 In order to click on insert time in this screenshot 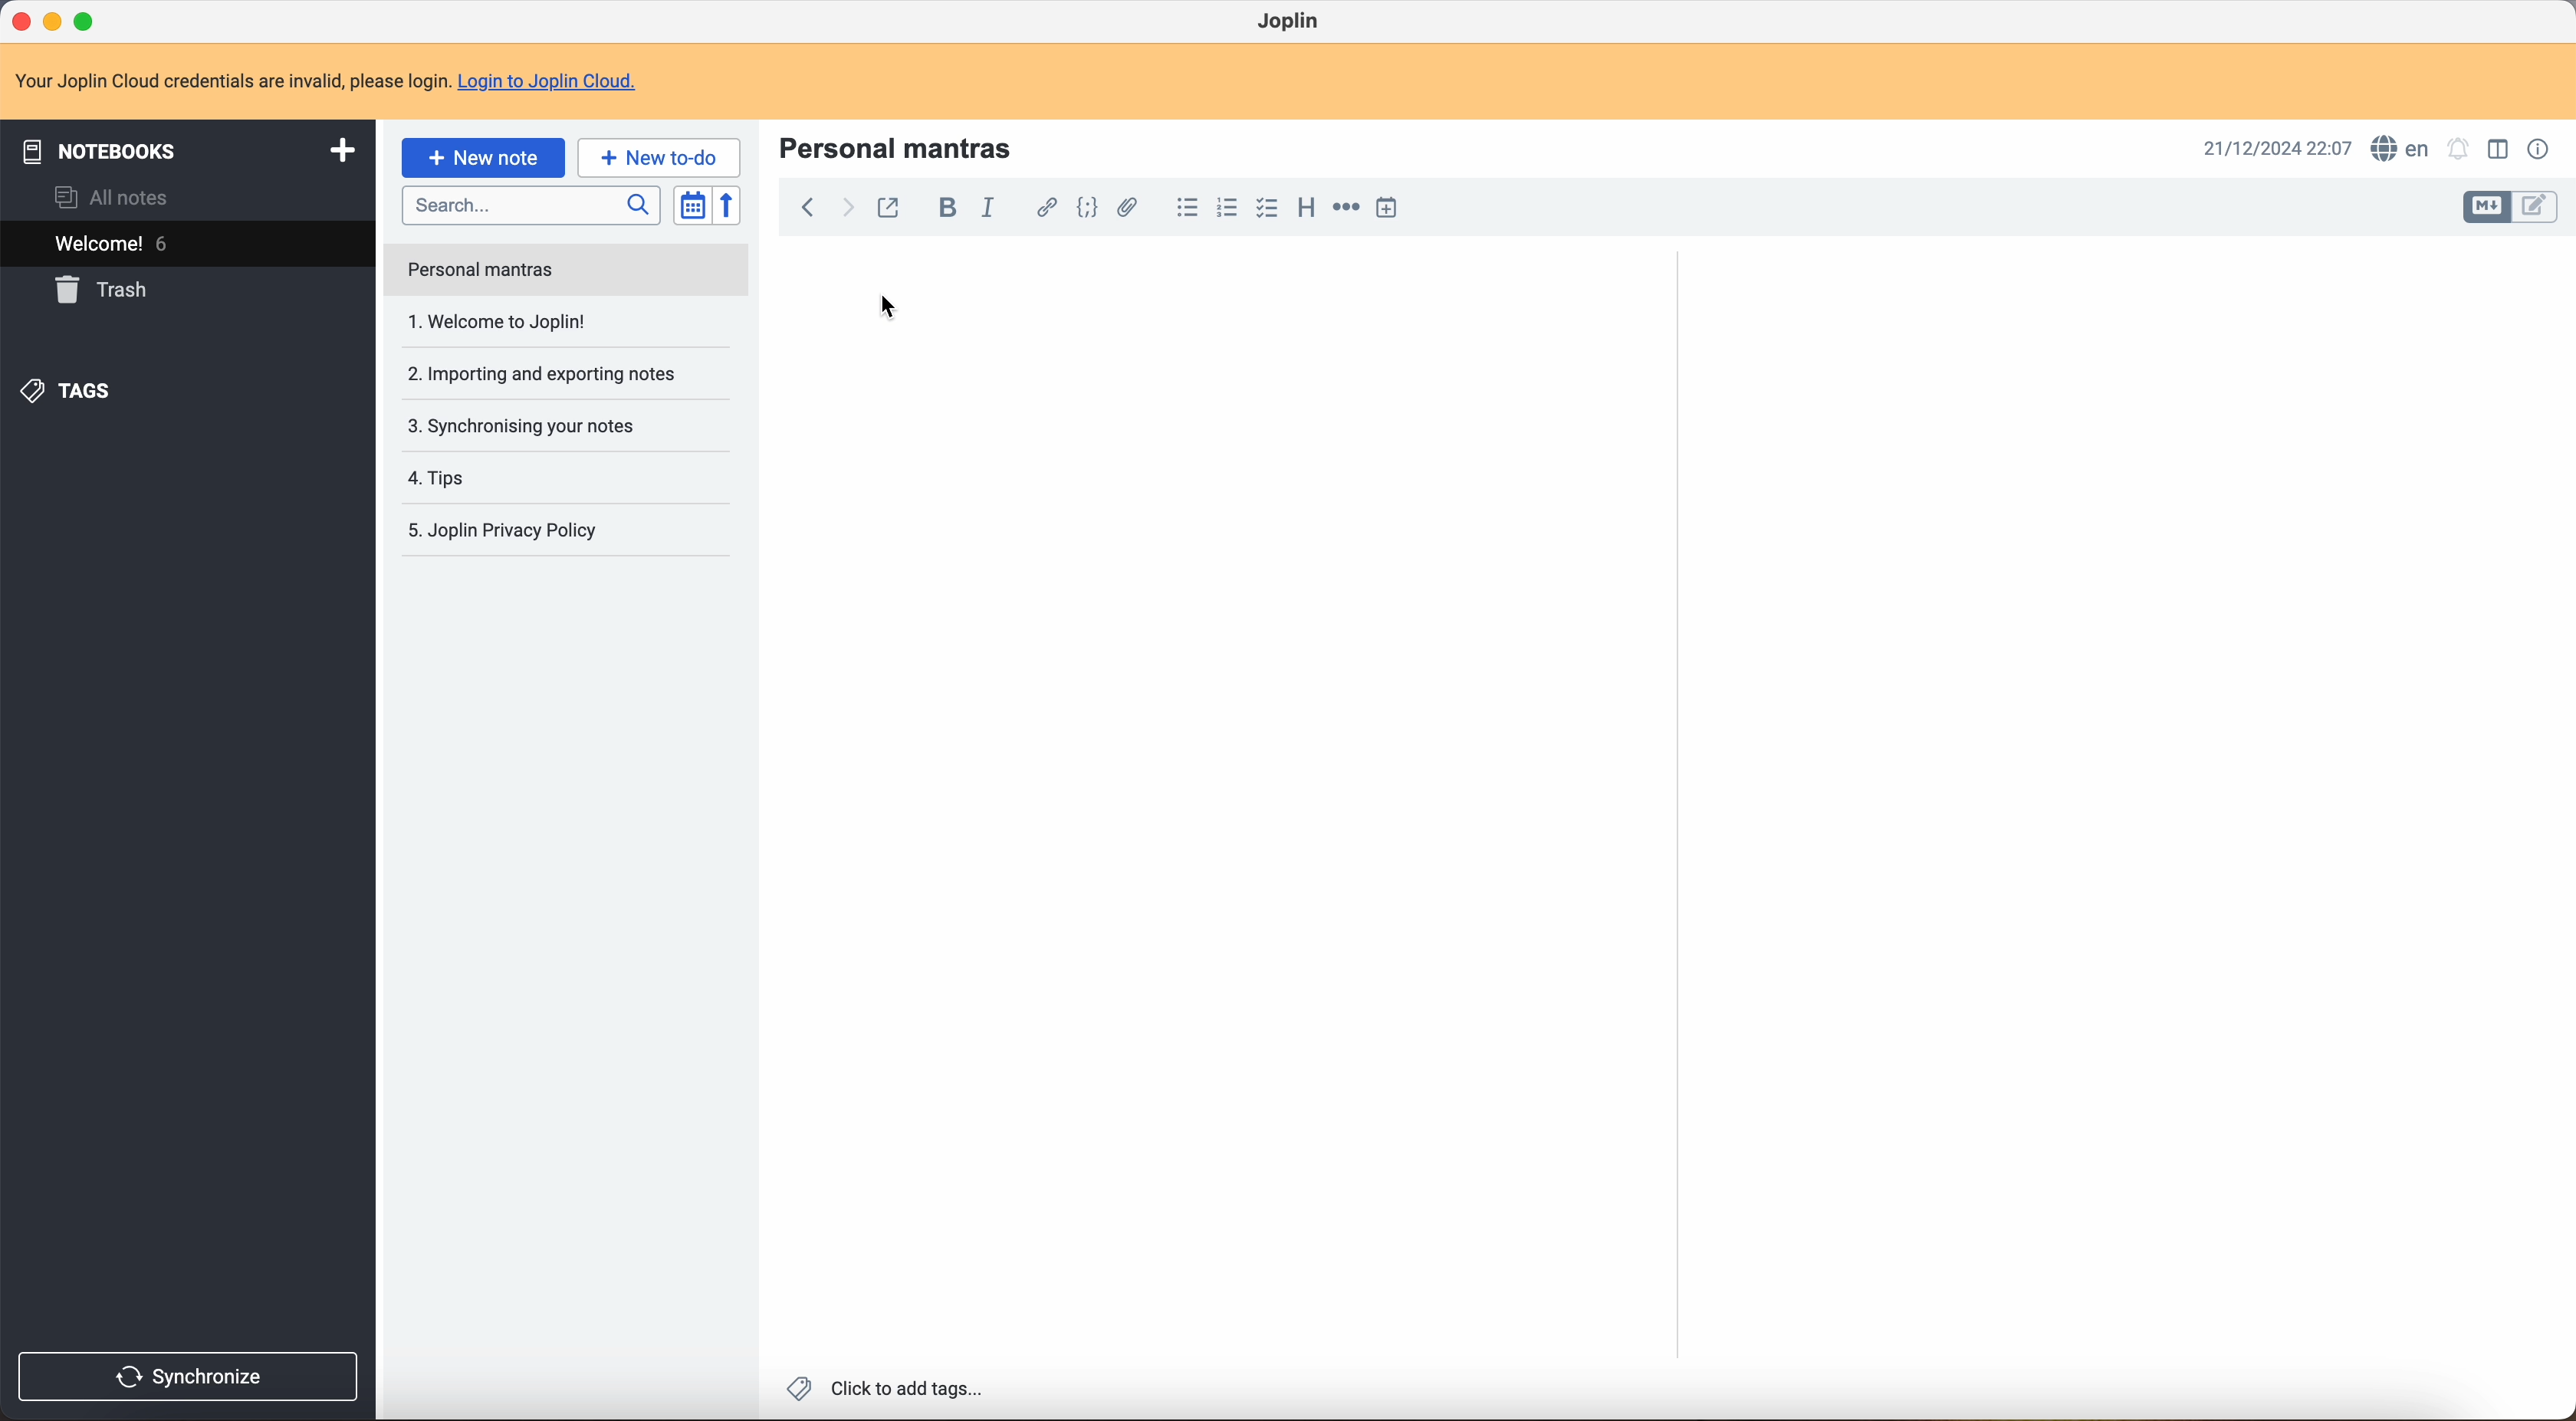, I will do `click(1386, 207)`.